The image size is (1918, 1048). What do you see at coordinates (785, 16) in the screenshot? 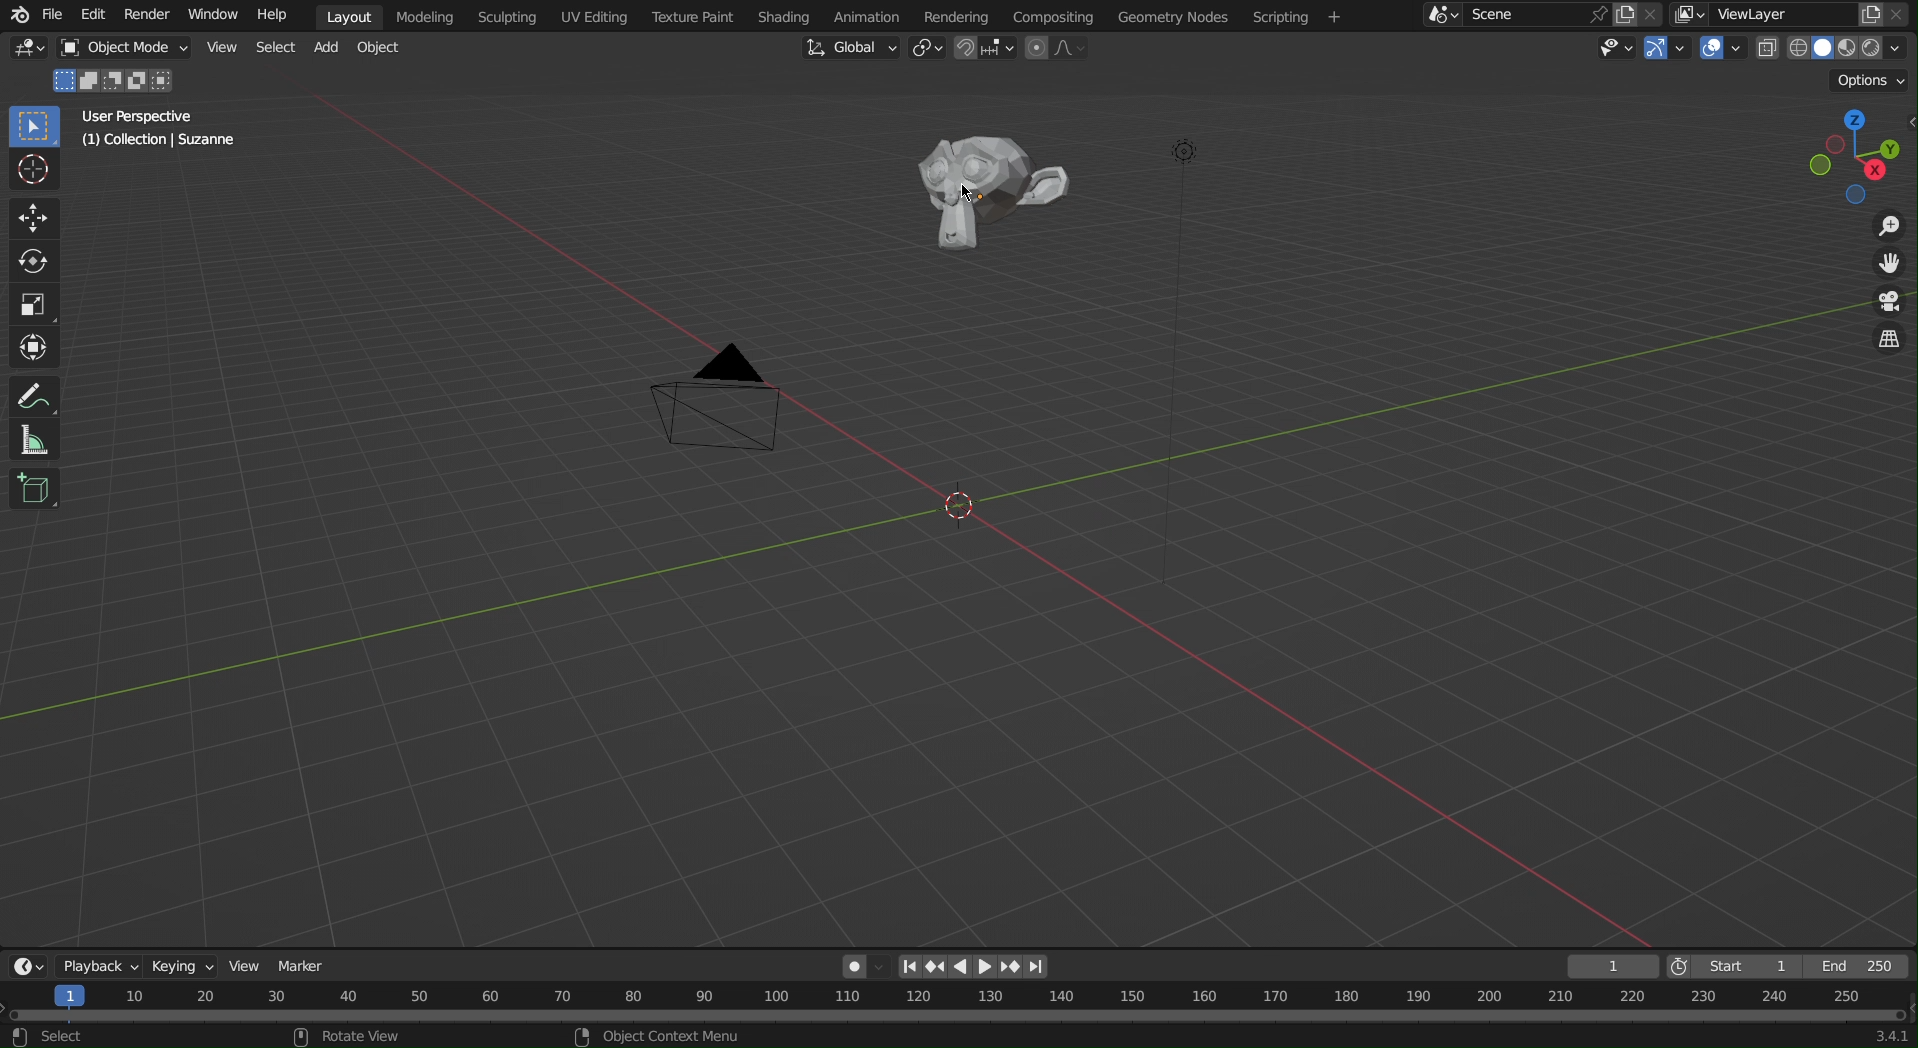
I see `Shading` at bounding box center [785, 16].